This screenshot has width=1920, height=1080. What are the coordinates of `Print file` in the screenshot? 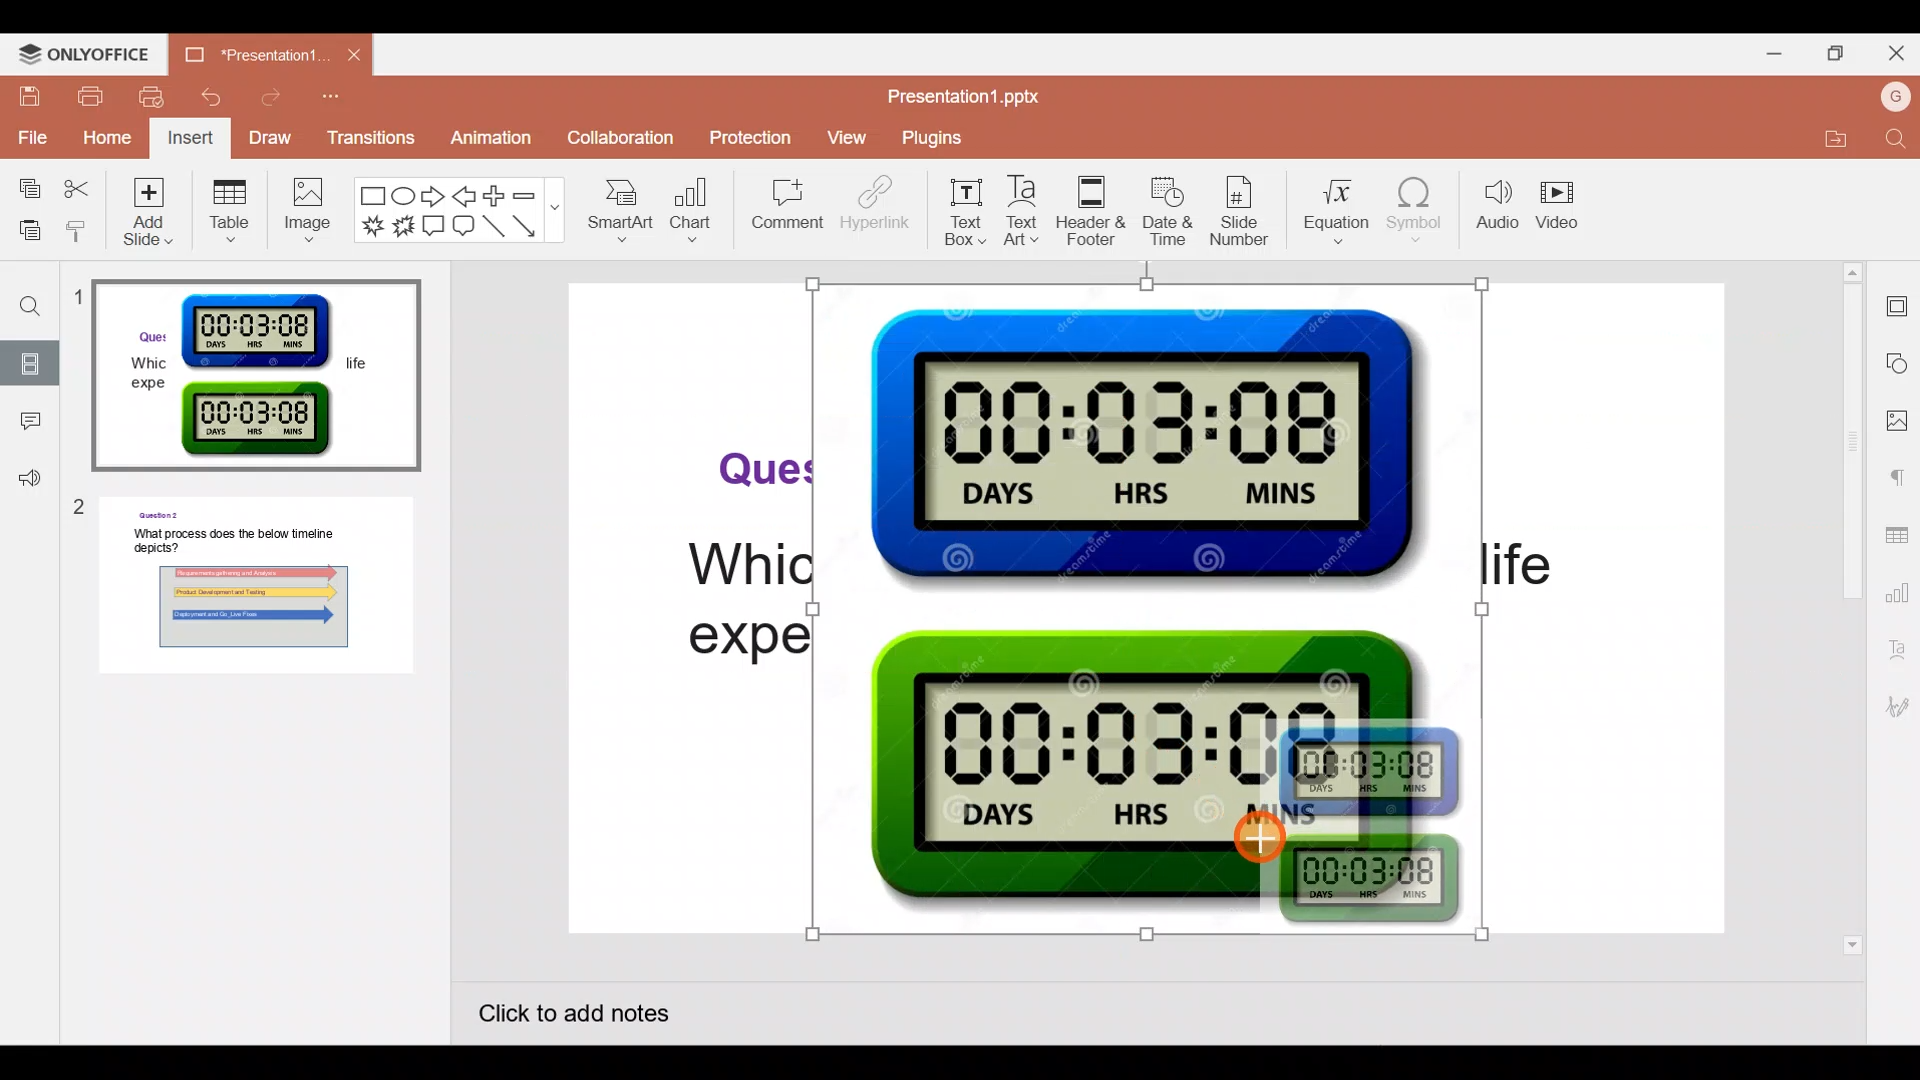 It's located at (94, 99).